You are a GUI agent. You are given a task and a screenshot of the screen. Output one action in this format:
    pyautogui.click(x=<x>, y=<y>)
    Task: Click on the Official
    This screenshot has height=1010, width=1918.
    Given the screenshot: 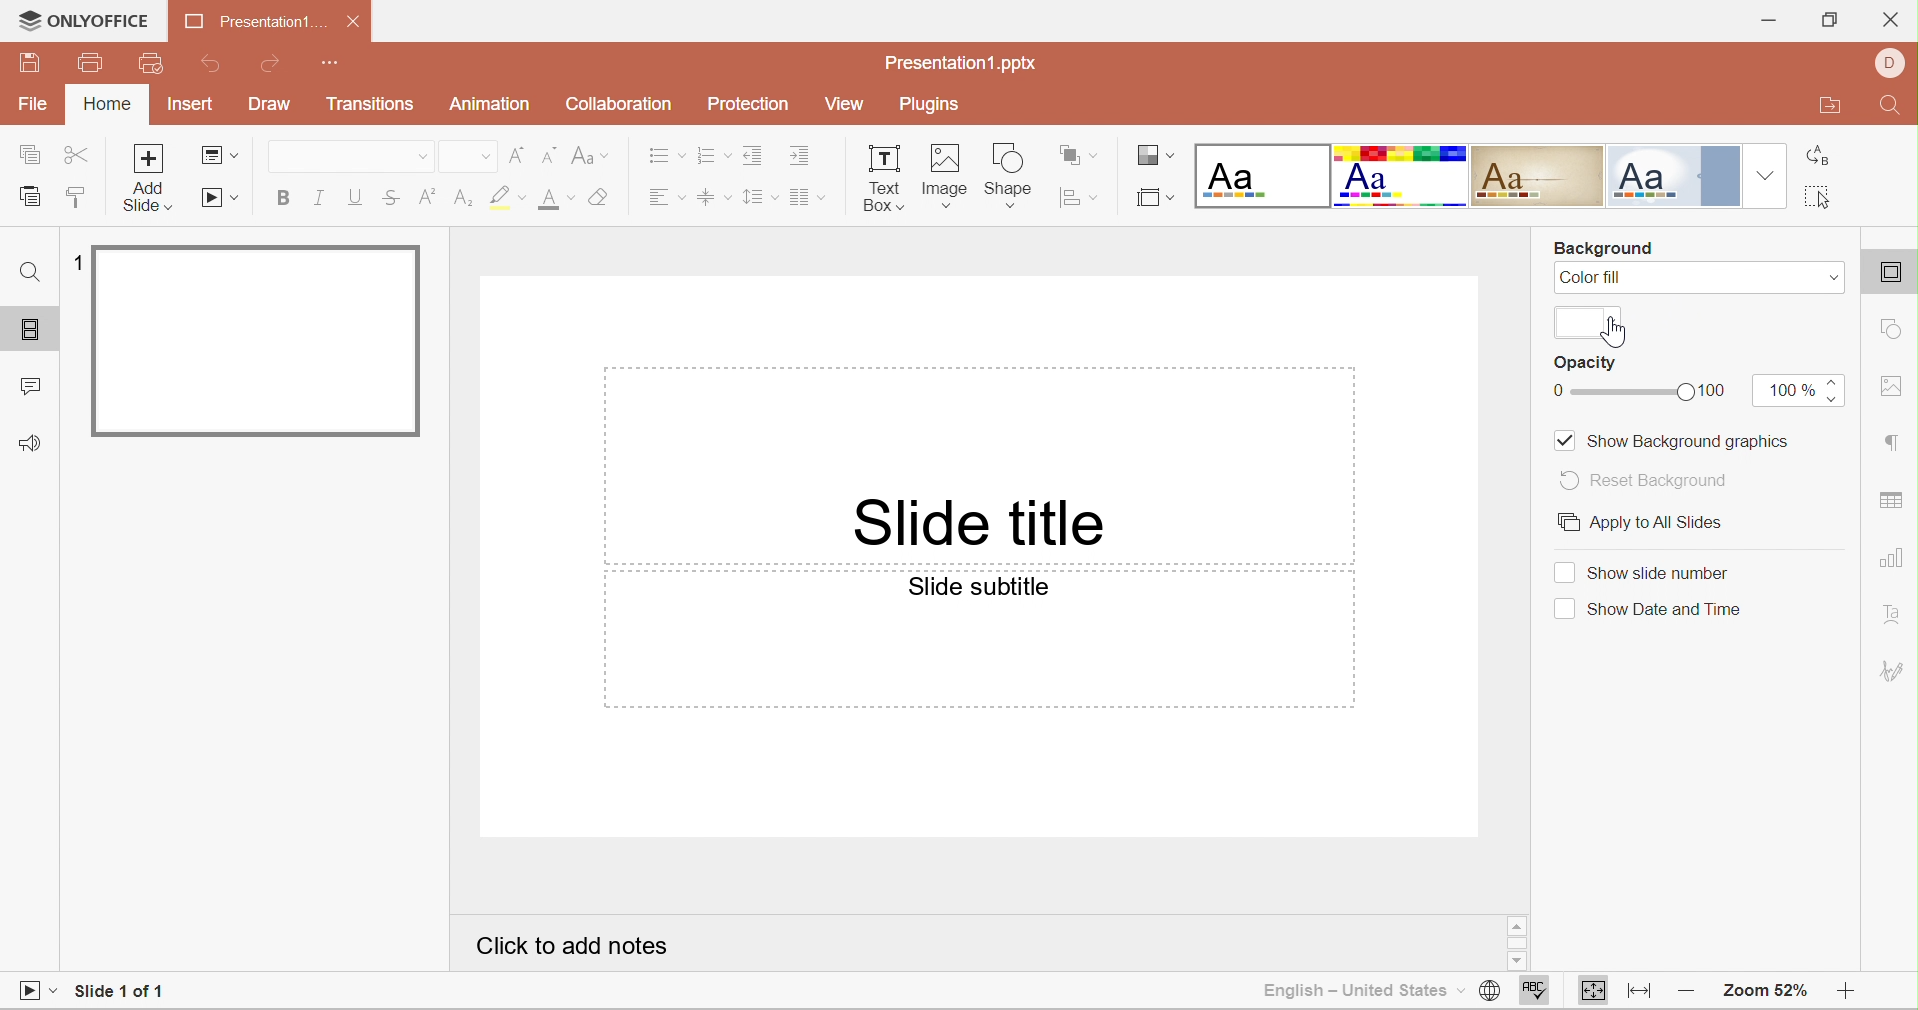 What is the action you would take?
    pyautogui.click(x=1674, y=176)
    